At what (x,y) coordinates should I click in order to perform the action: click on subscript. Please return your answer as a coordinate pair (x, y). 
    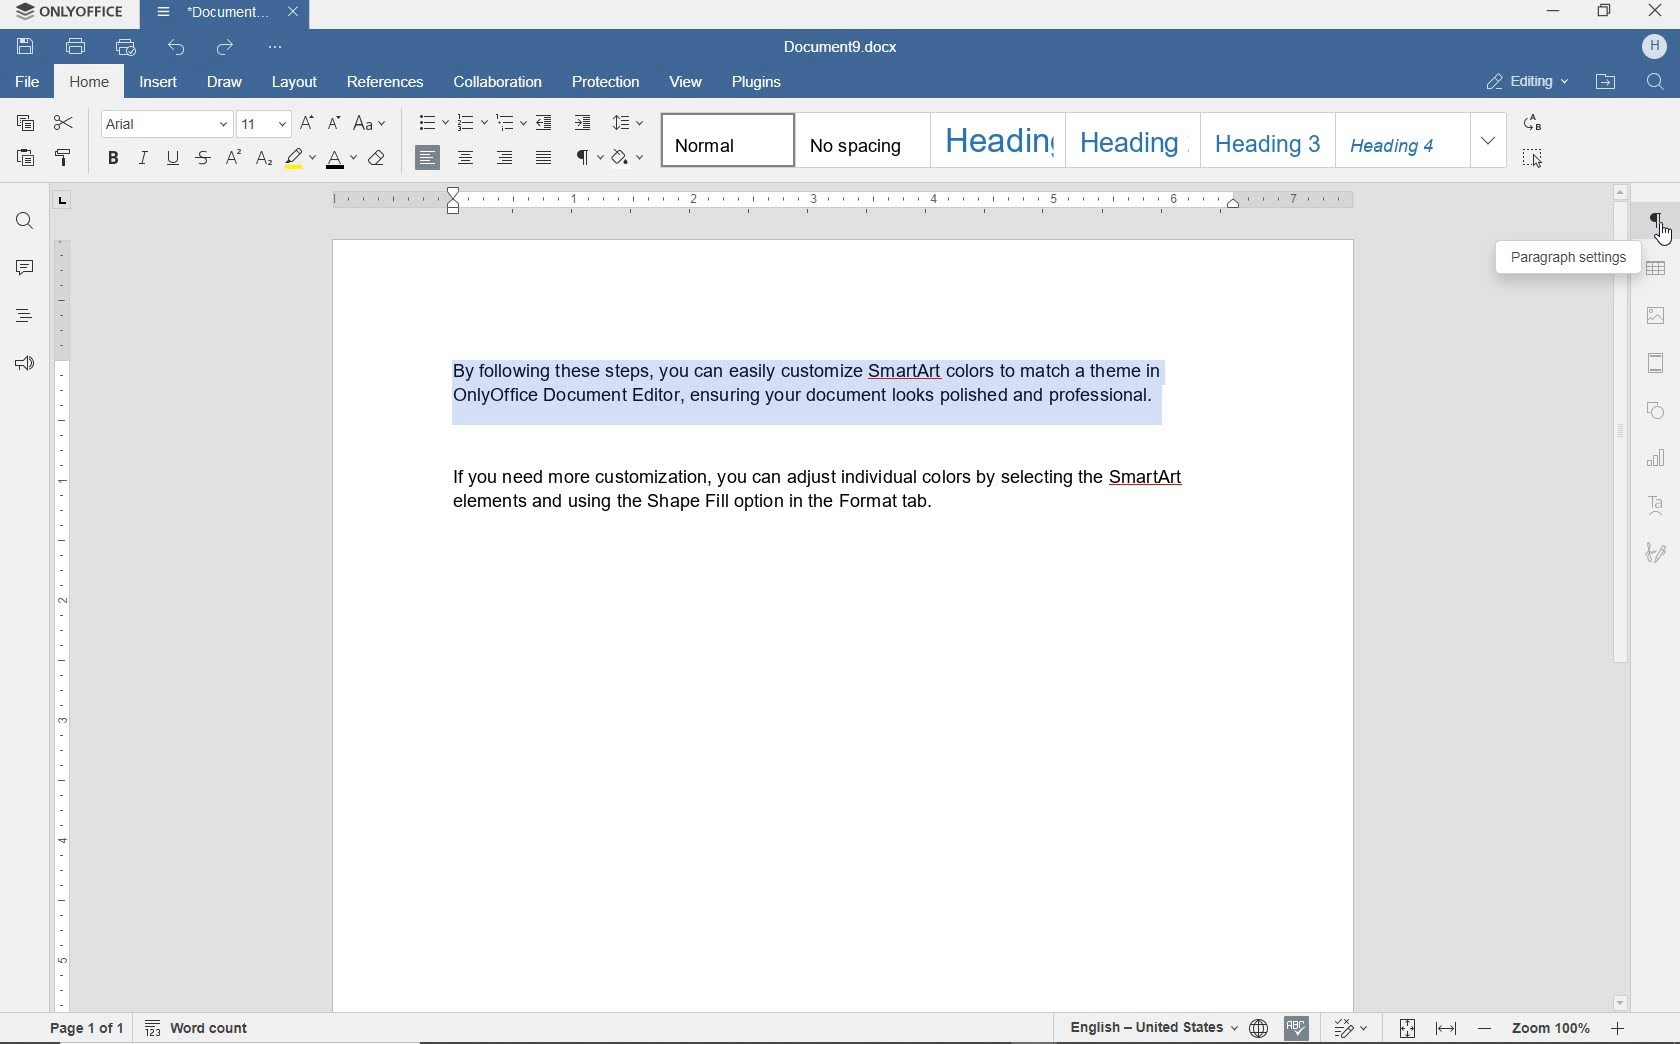
    Looking at the image, I should click on (264, 160).